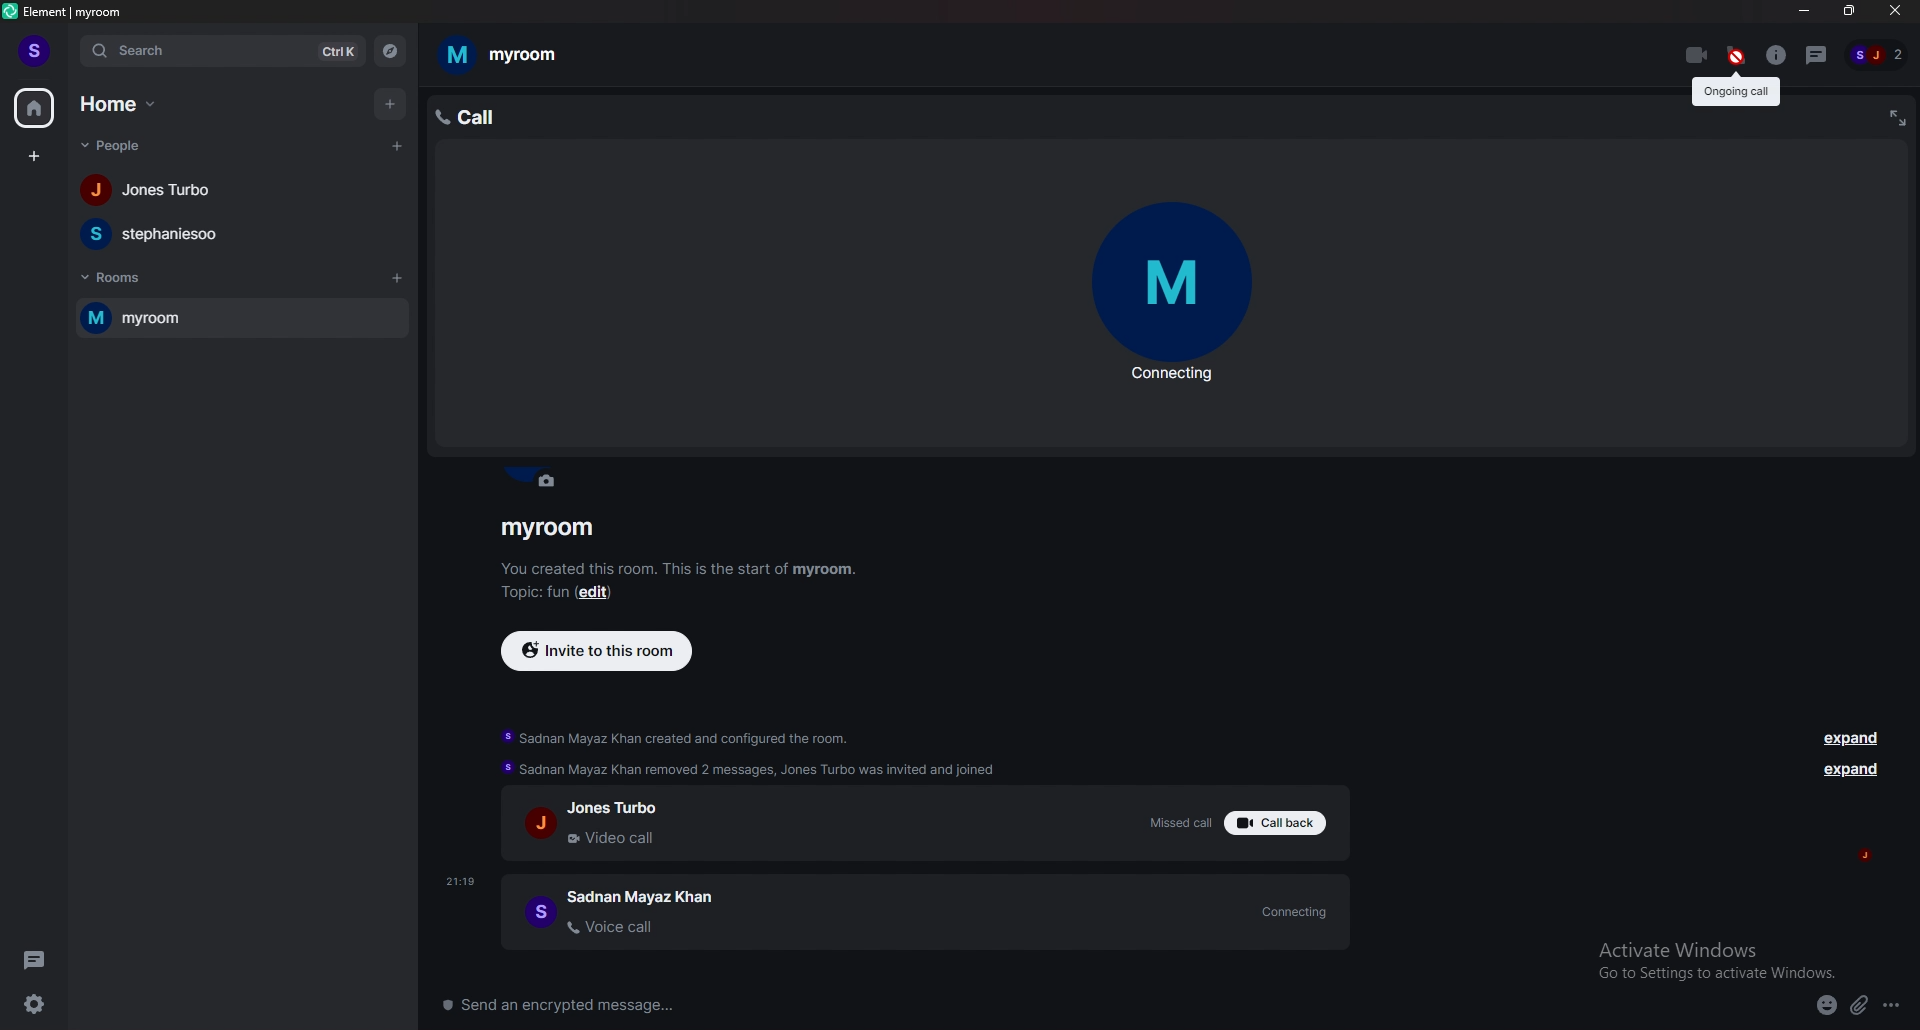 The width and height of the screenshot is (1920, 1030). Describe the element at coordinates (241, 190) in the screenshot. I see `jones turbo` at that location.